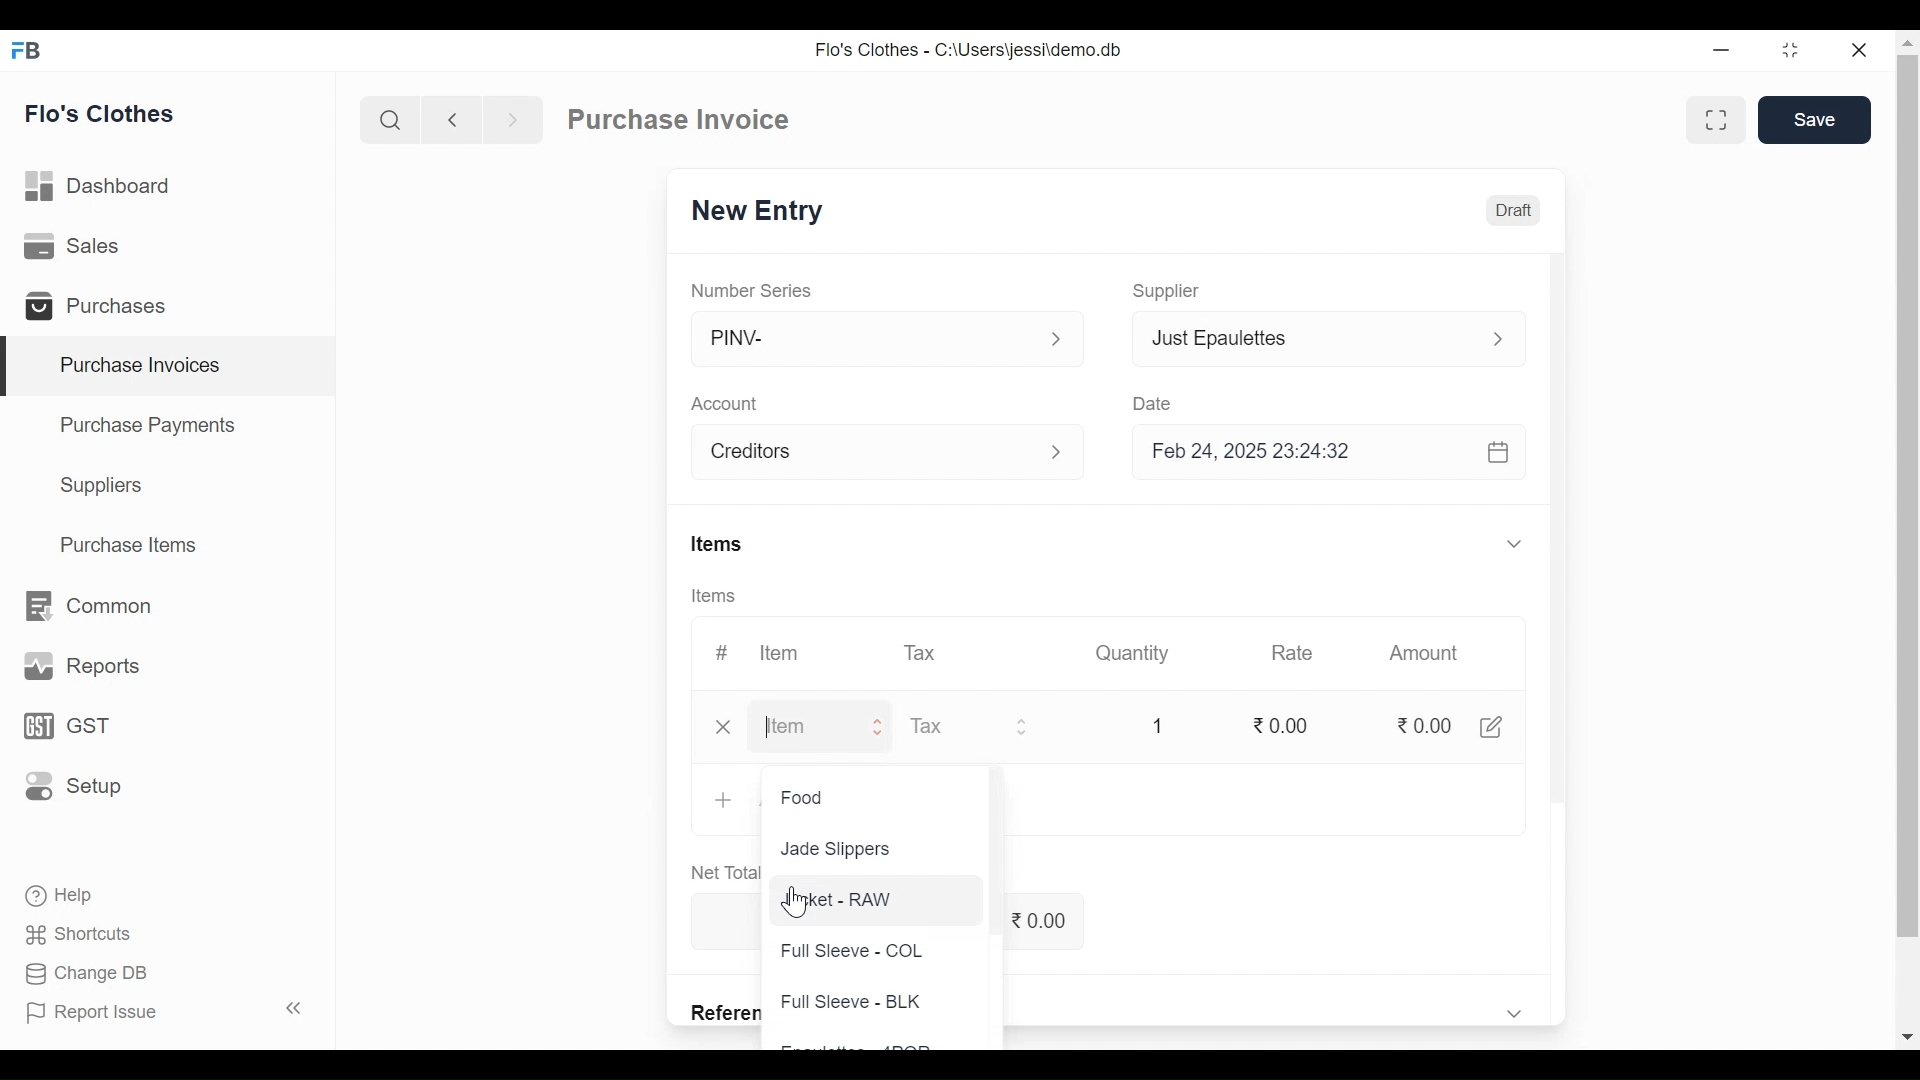 This screenshot has width=1920, height=1080. I want to click on 1, so click(1160, 726).